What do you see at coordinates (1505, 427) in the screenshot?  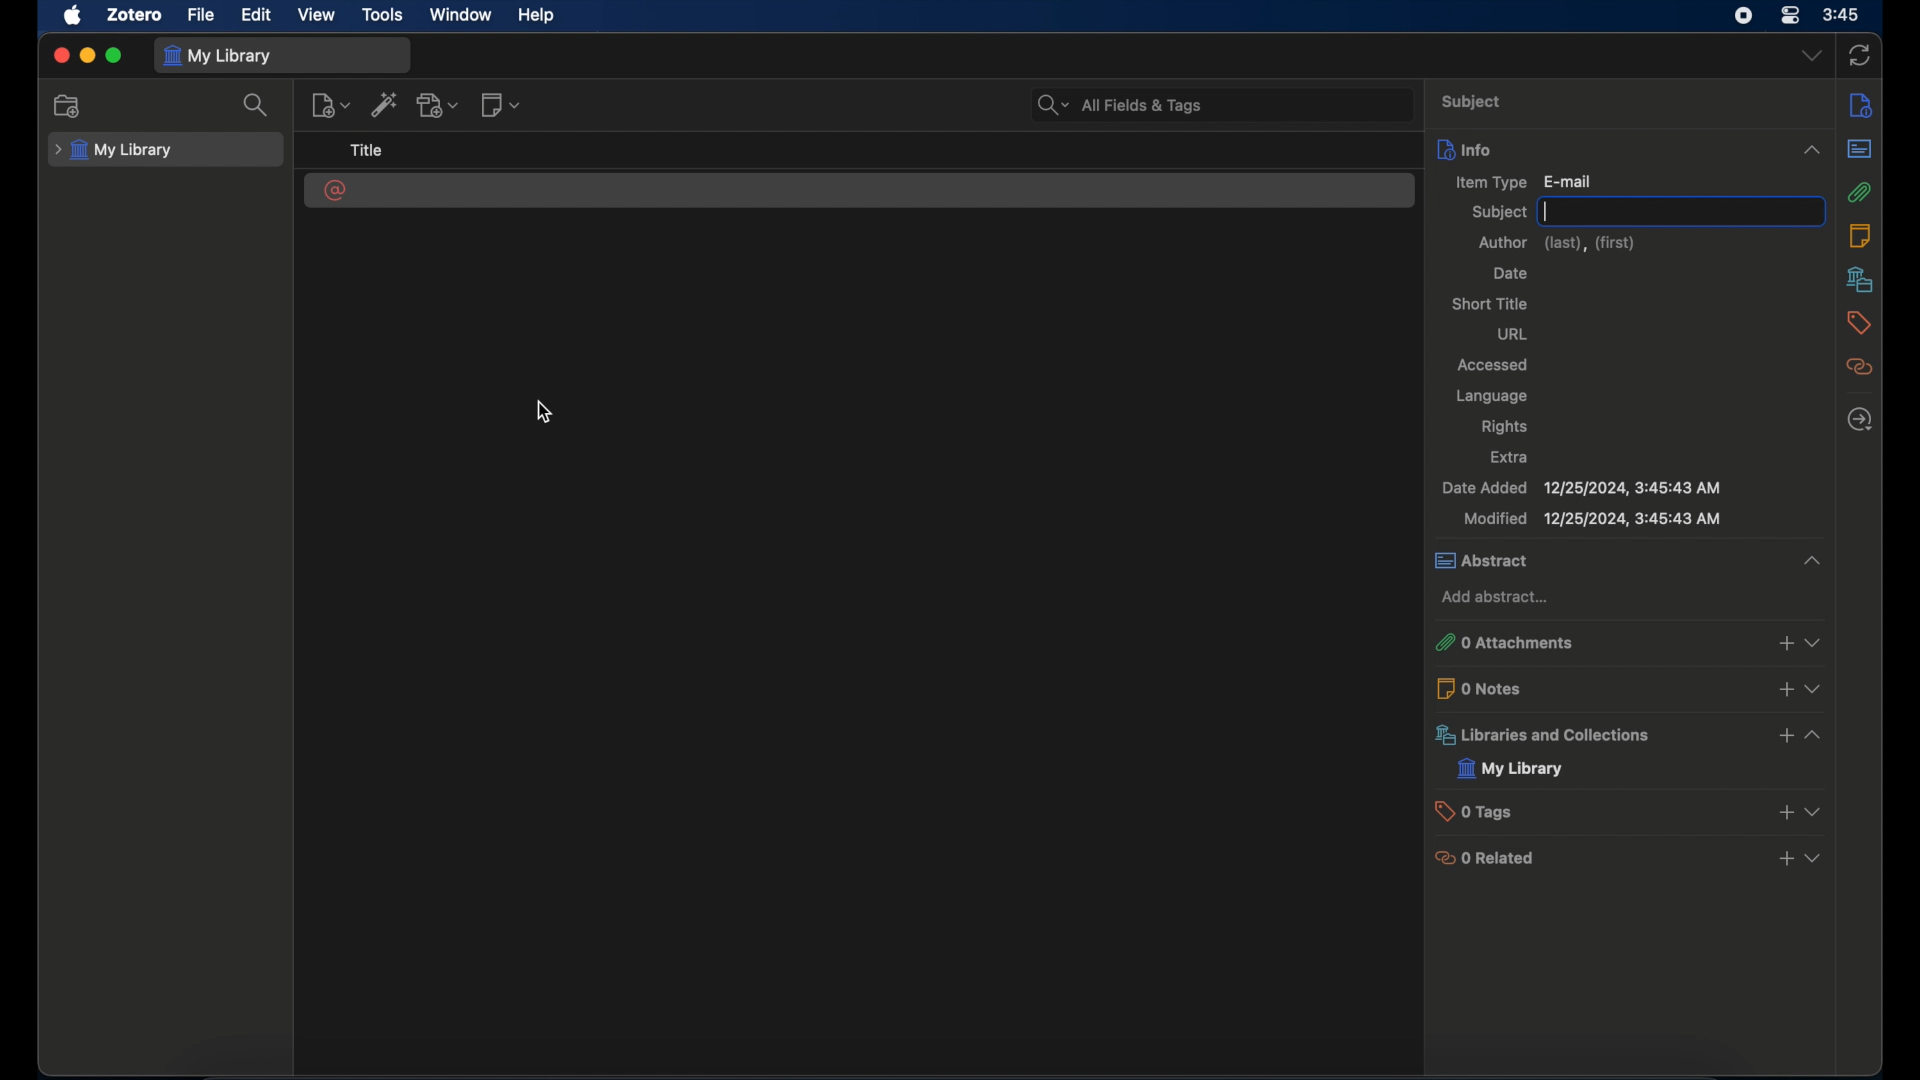 I see `rights` at bounding box center [1505, 427].